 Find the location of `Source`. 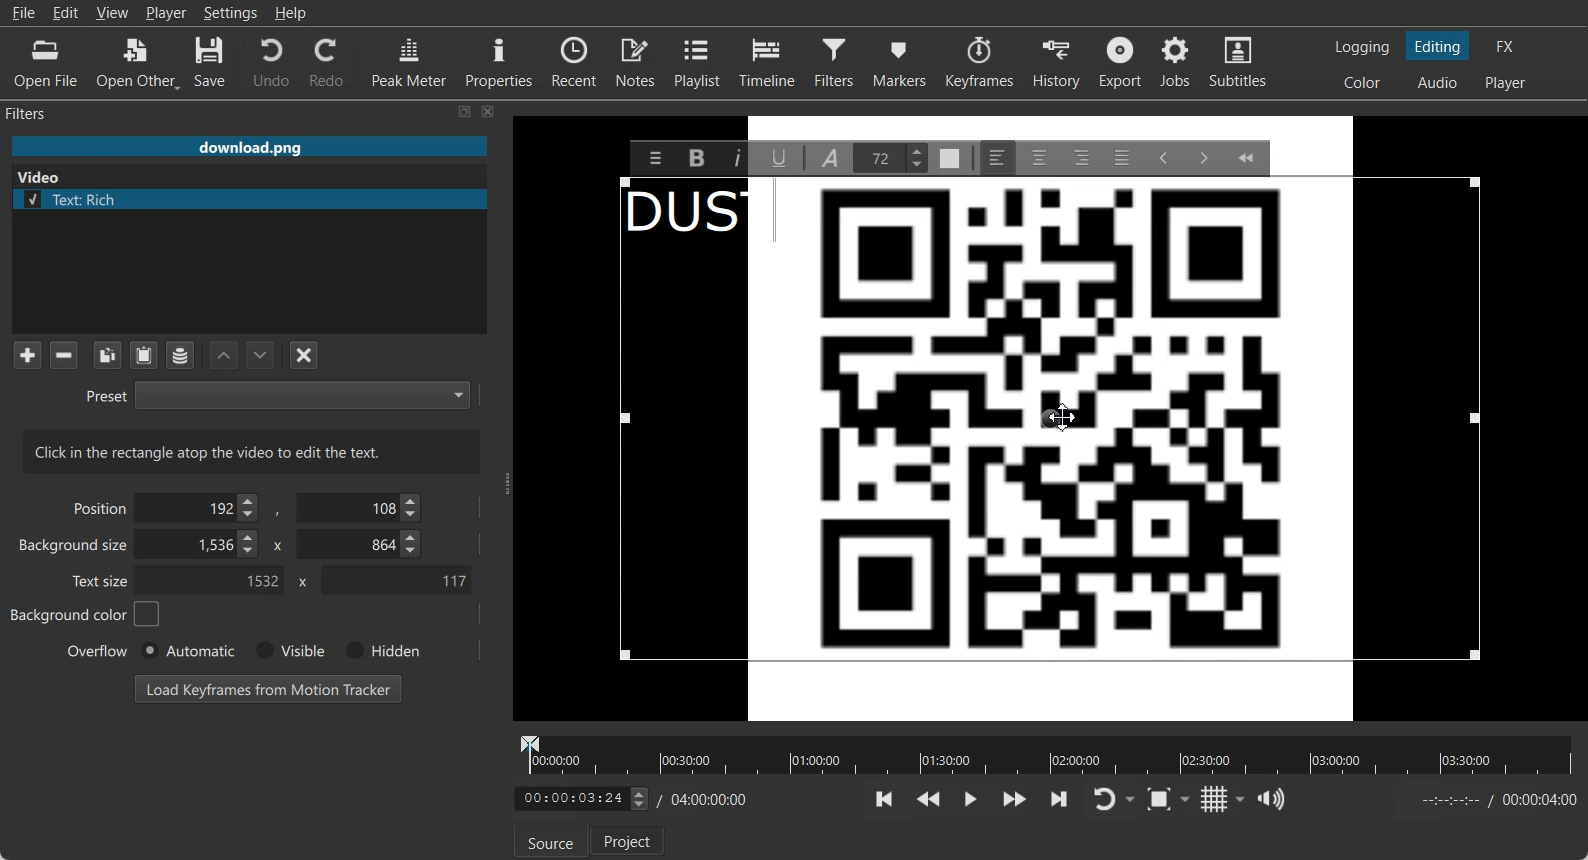

Source is located at coordinates (546, 844).